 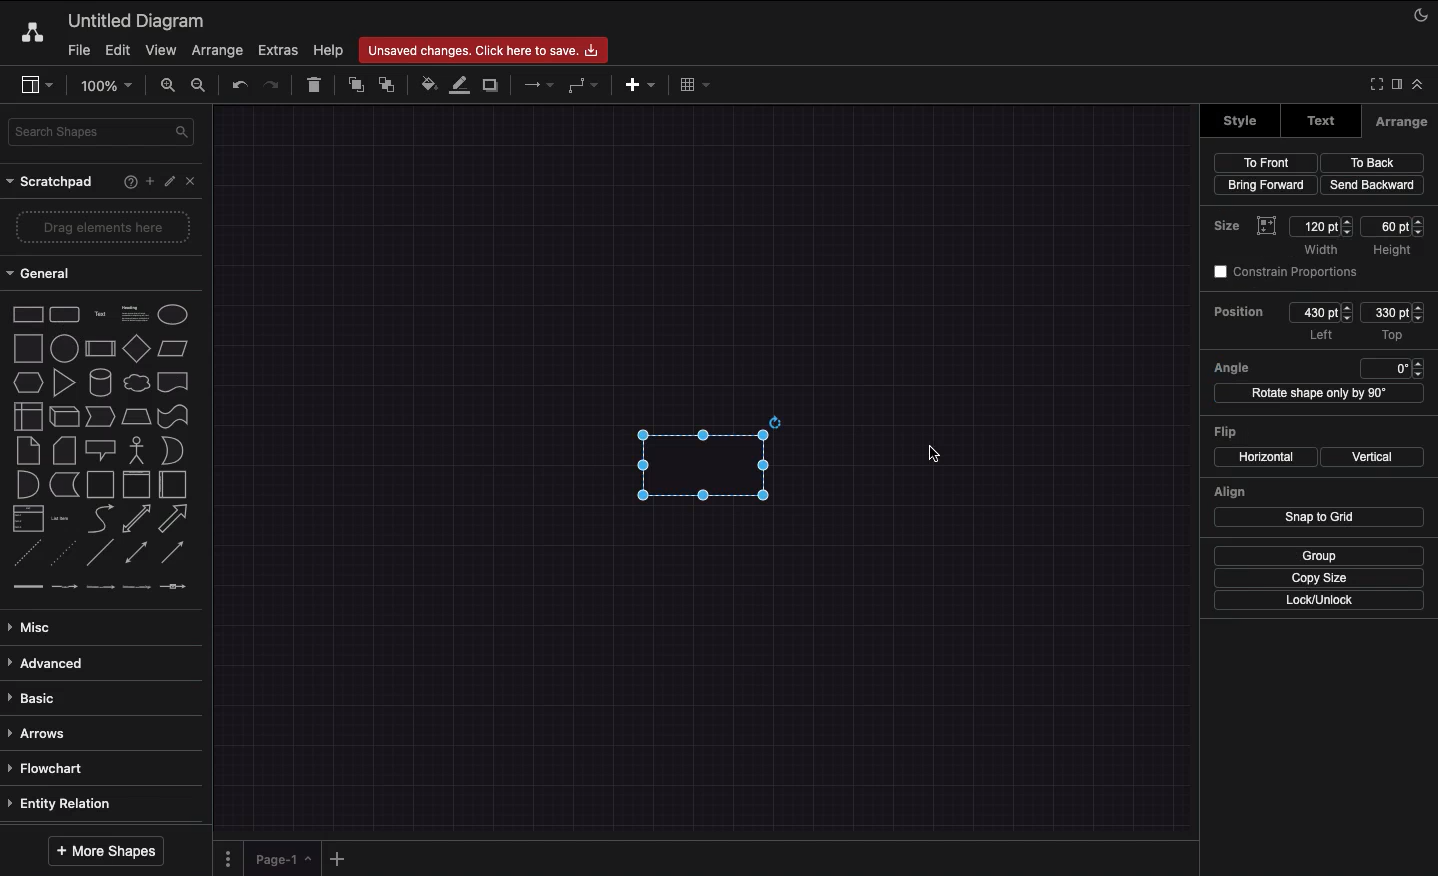 What do you see at coordinates (71, 805) in the screenshot?
I see `Entity relation ` at bounding box center [71, 805].